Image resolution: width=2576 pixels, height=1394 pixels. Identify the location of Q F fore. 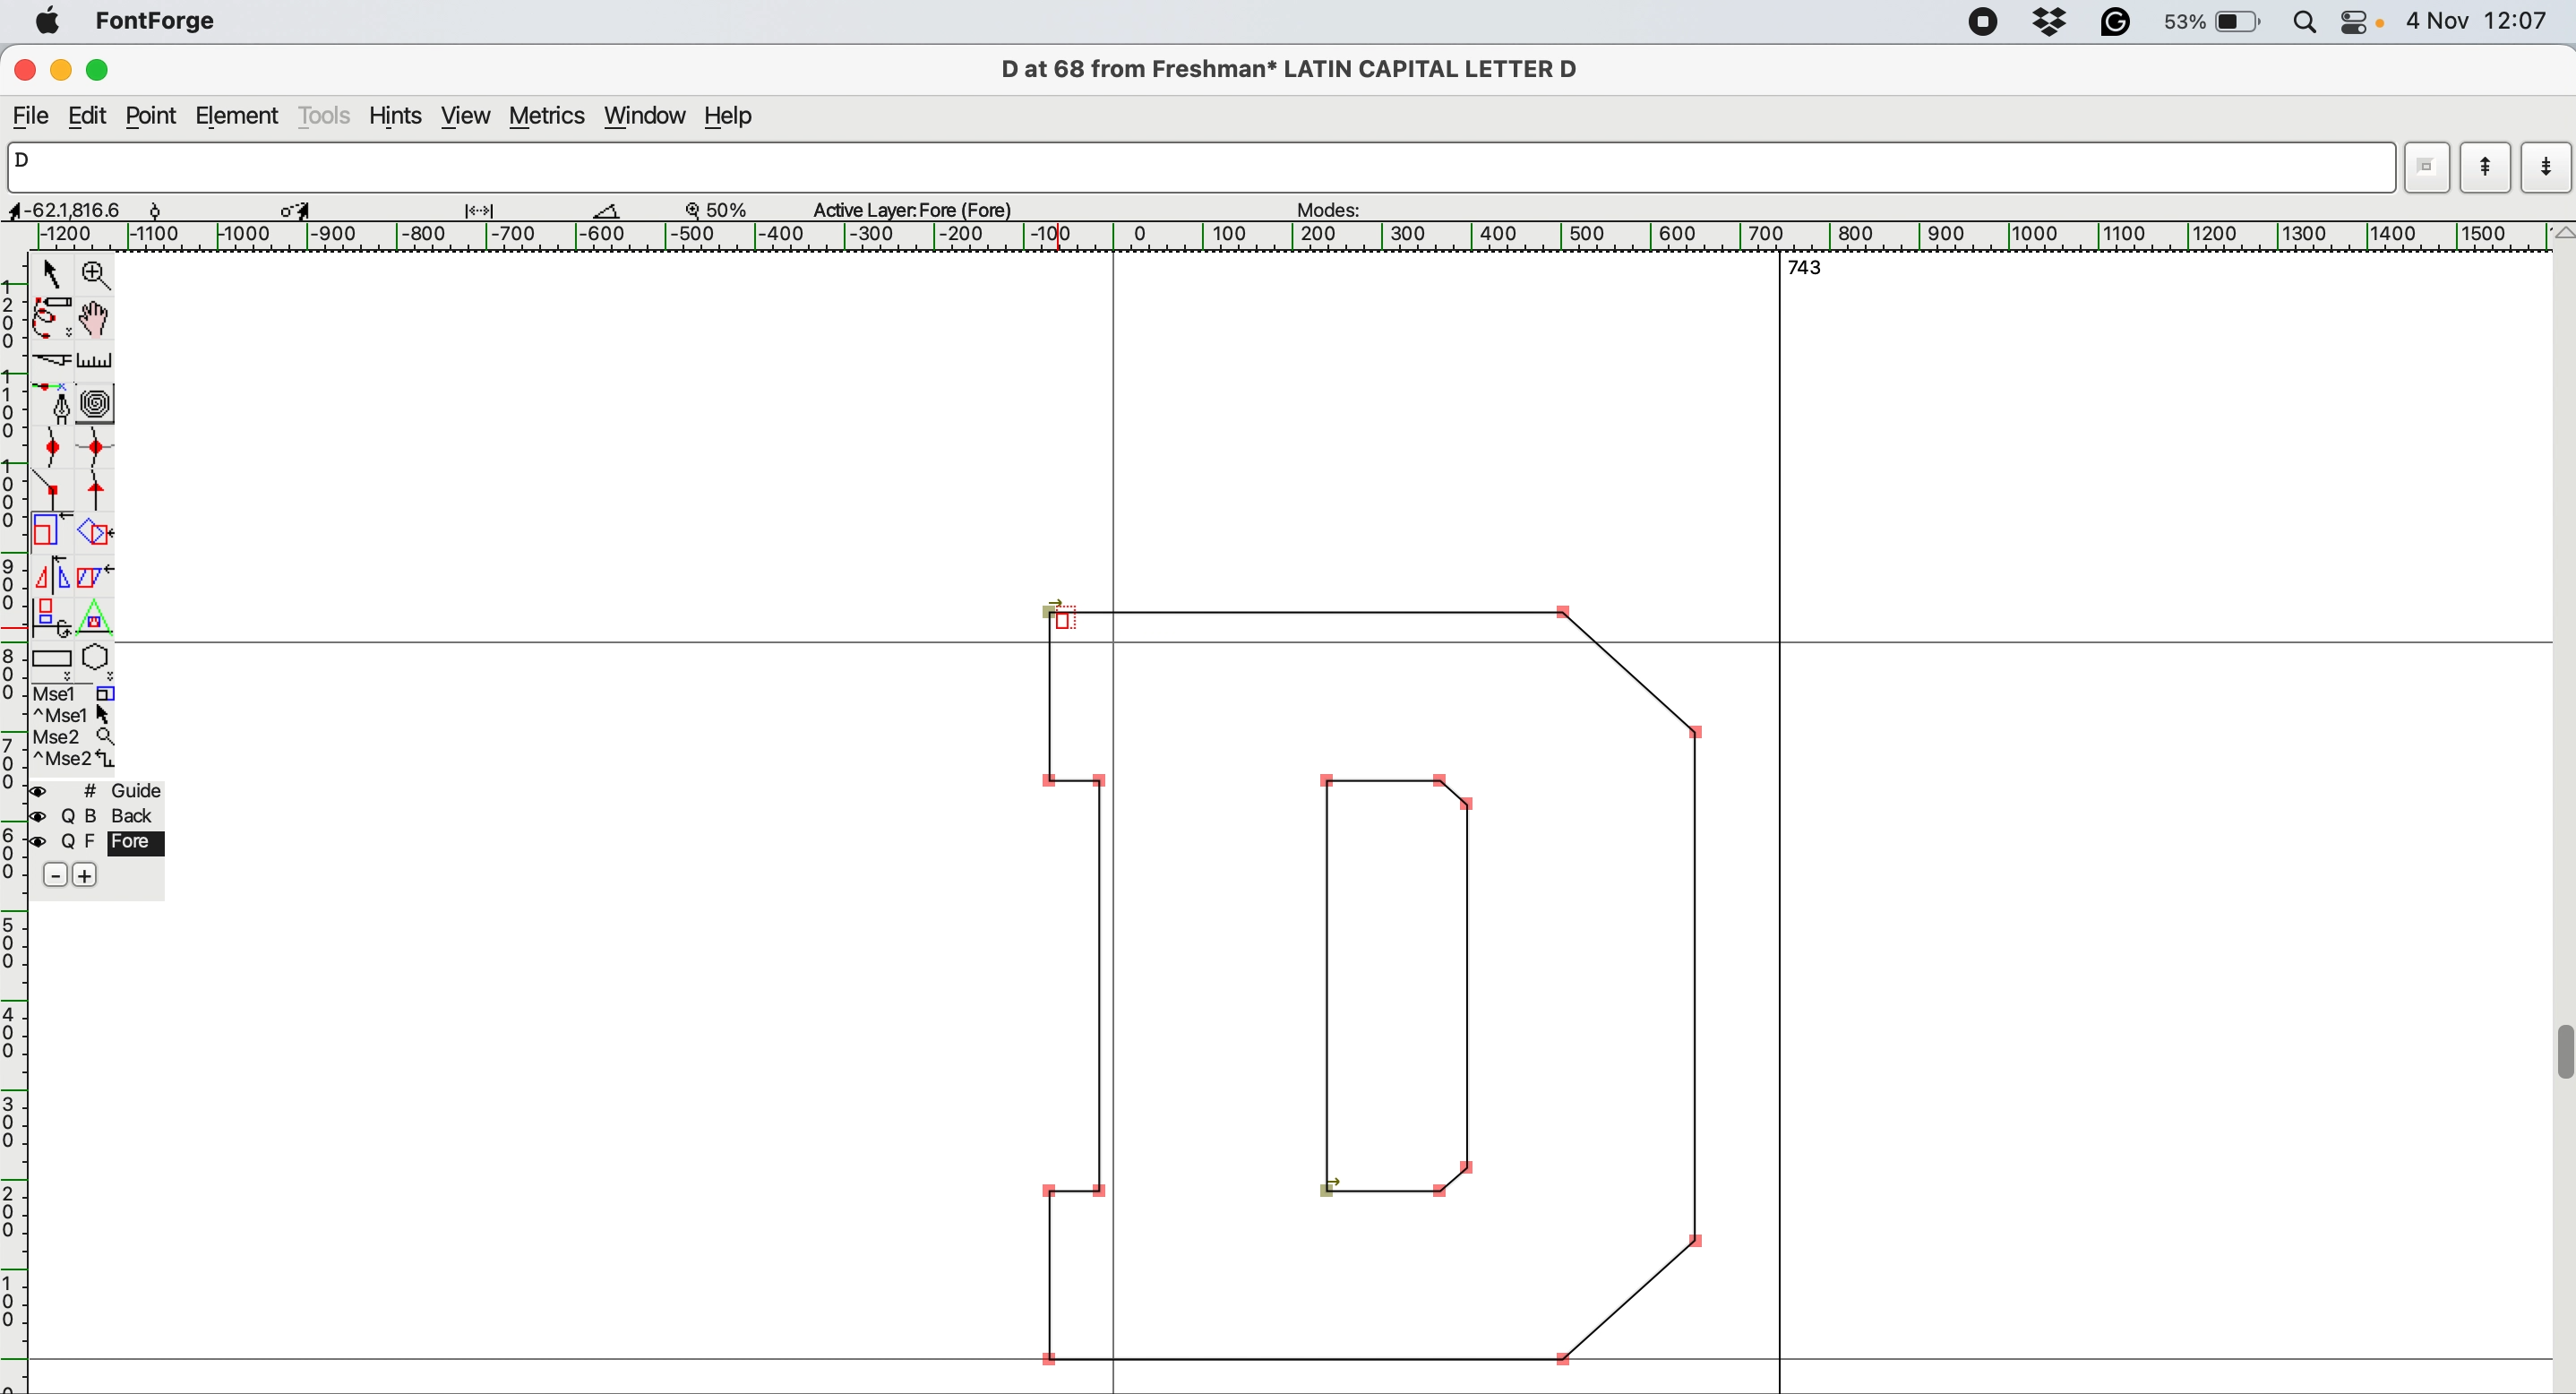
(103, 847).